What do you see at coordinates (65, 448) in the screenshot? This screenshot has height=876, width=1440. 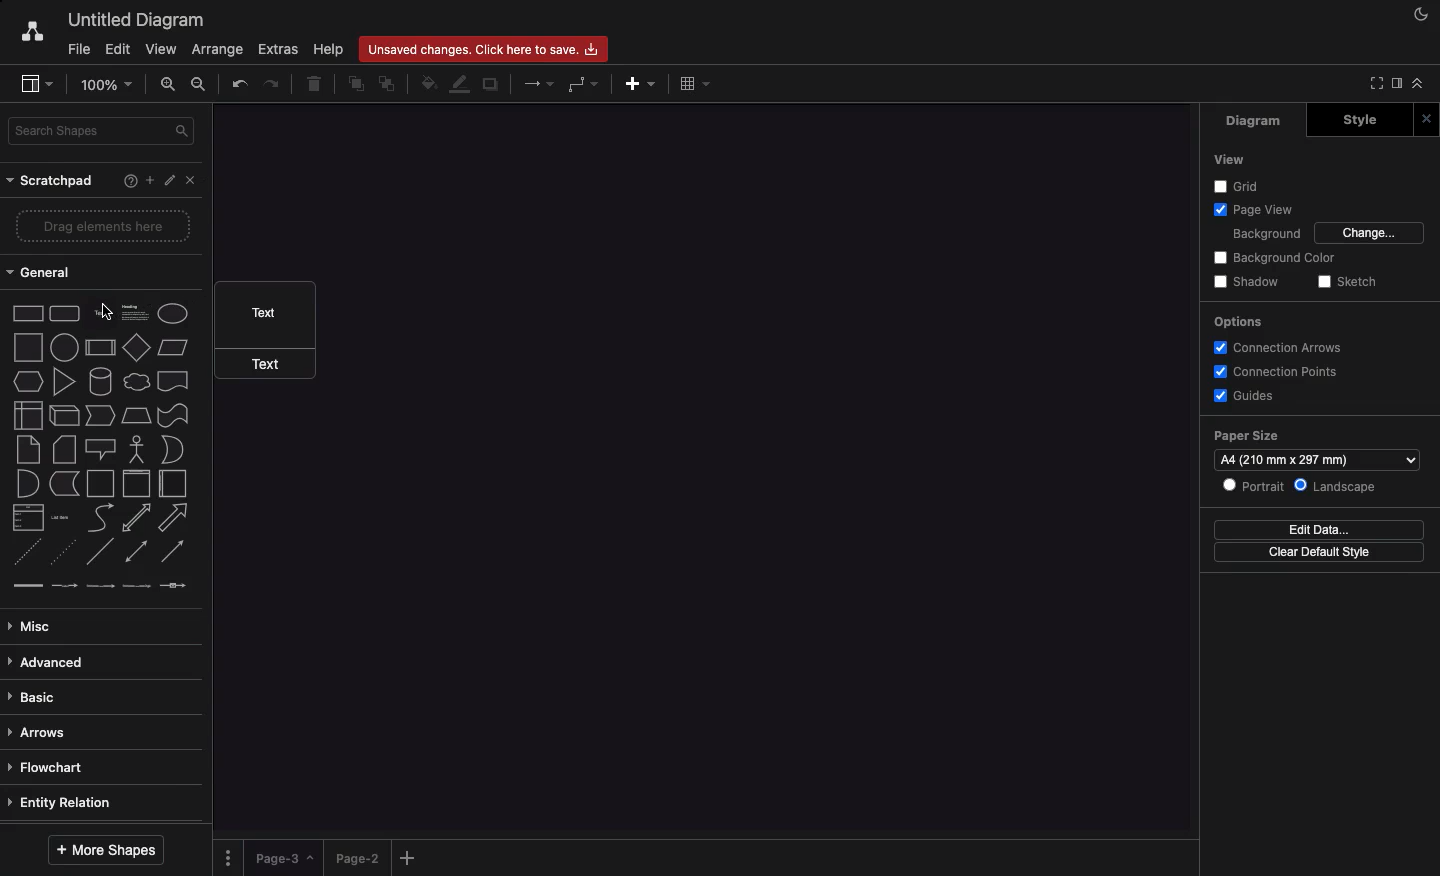 I see `card` at bounding box center [65, 448].